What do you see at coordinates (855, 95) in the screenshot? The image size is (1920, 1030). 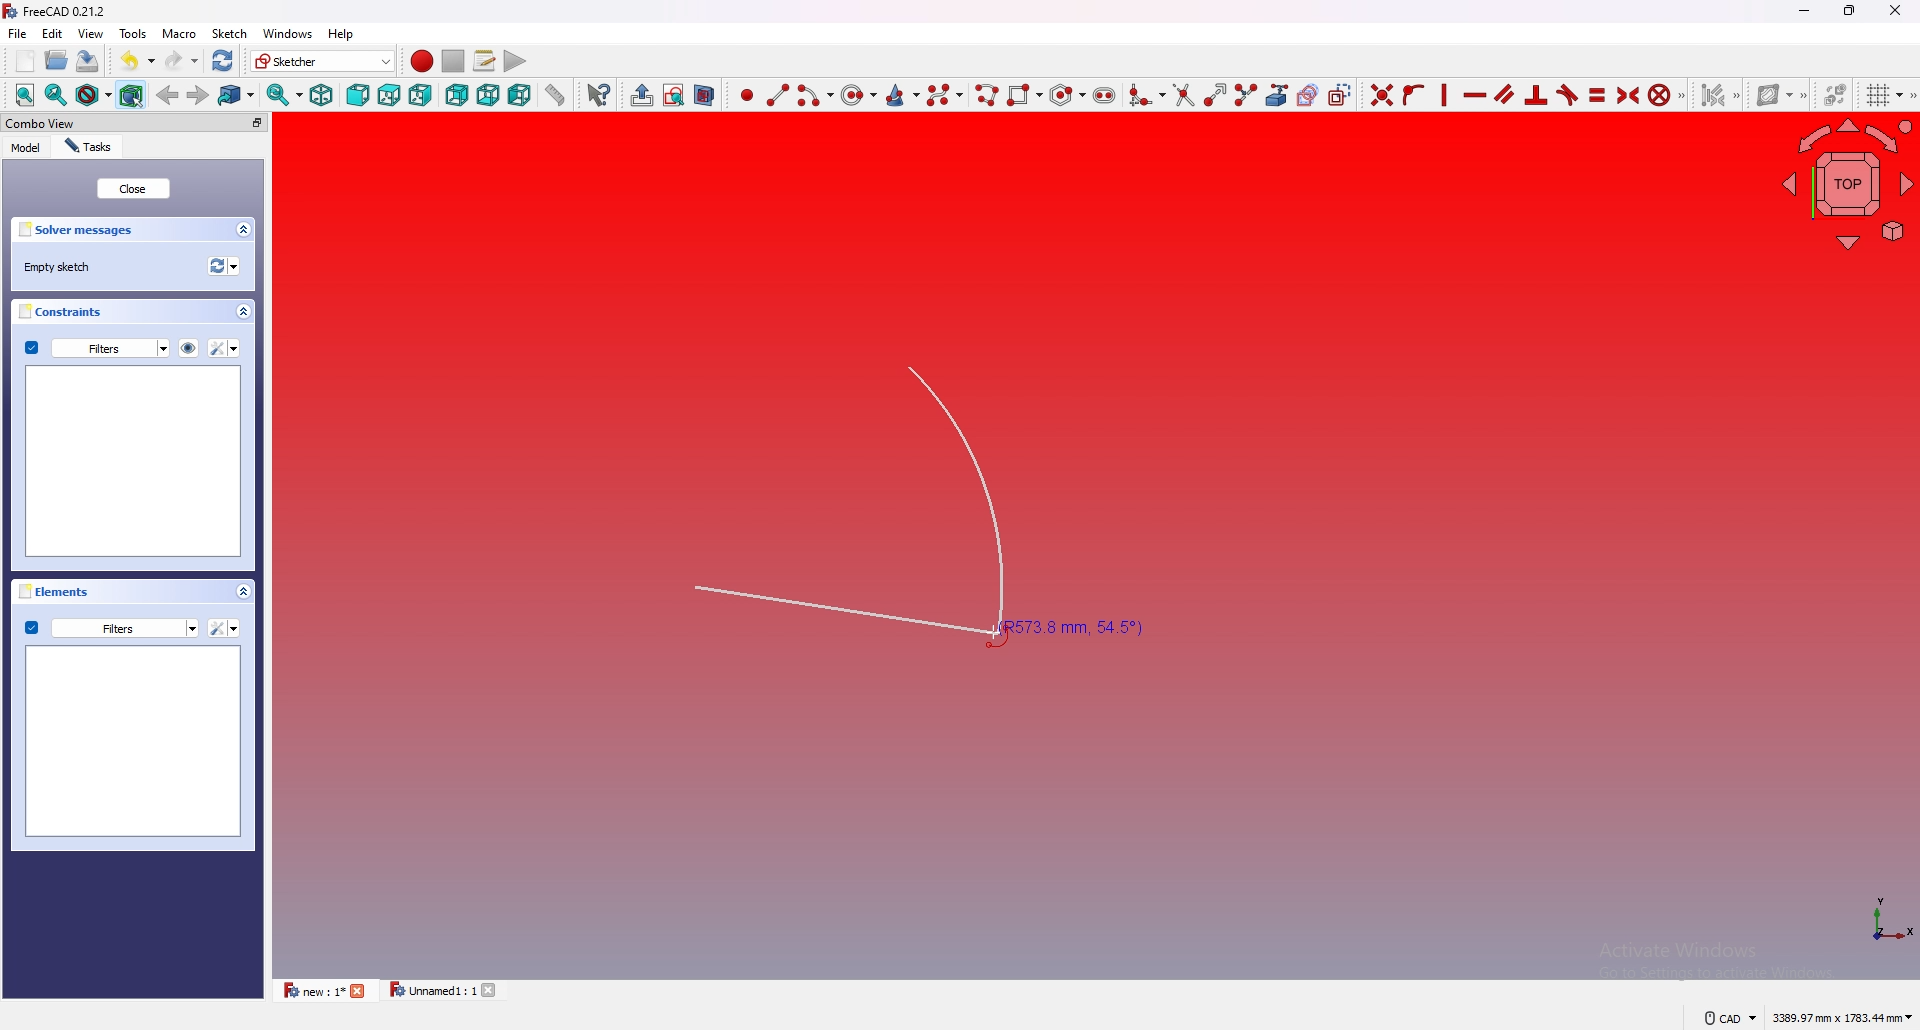 I see `create circle` at bounding box center [855, 95].